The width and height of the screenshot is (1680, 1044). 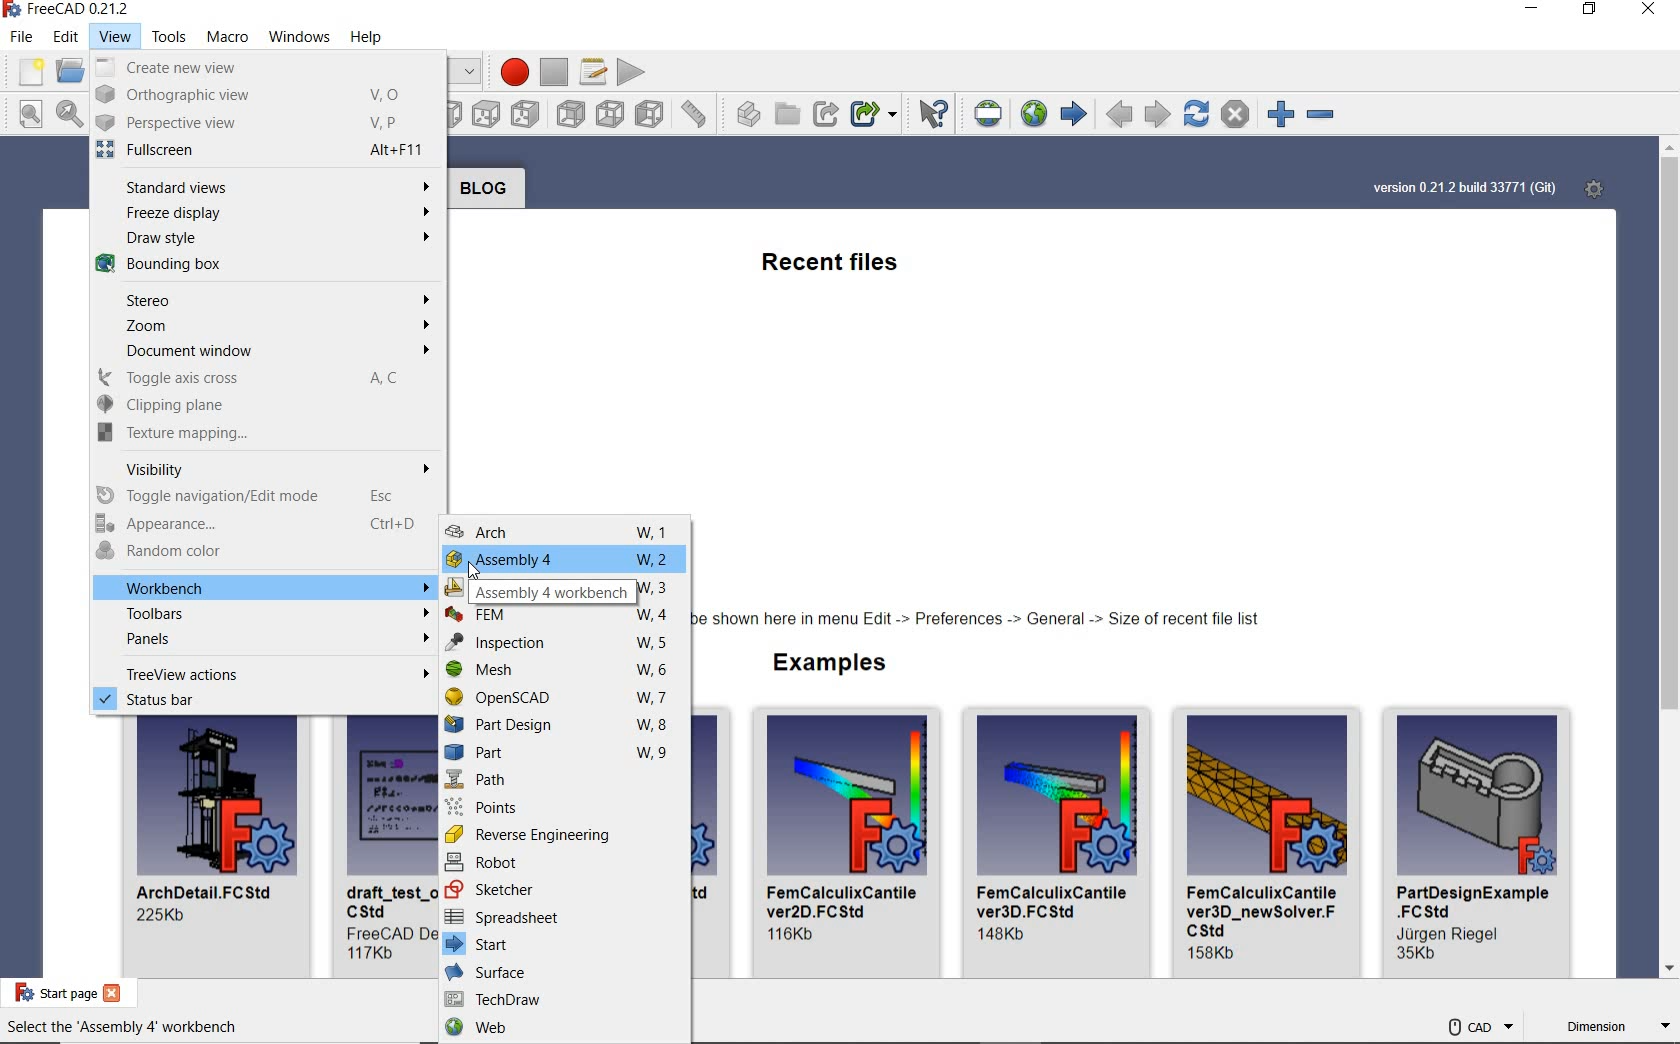 I want to click on close, so click(x=1652, y=10).